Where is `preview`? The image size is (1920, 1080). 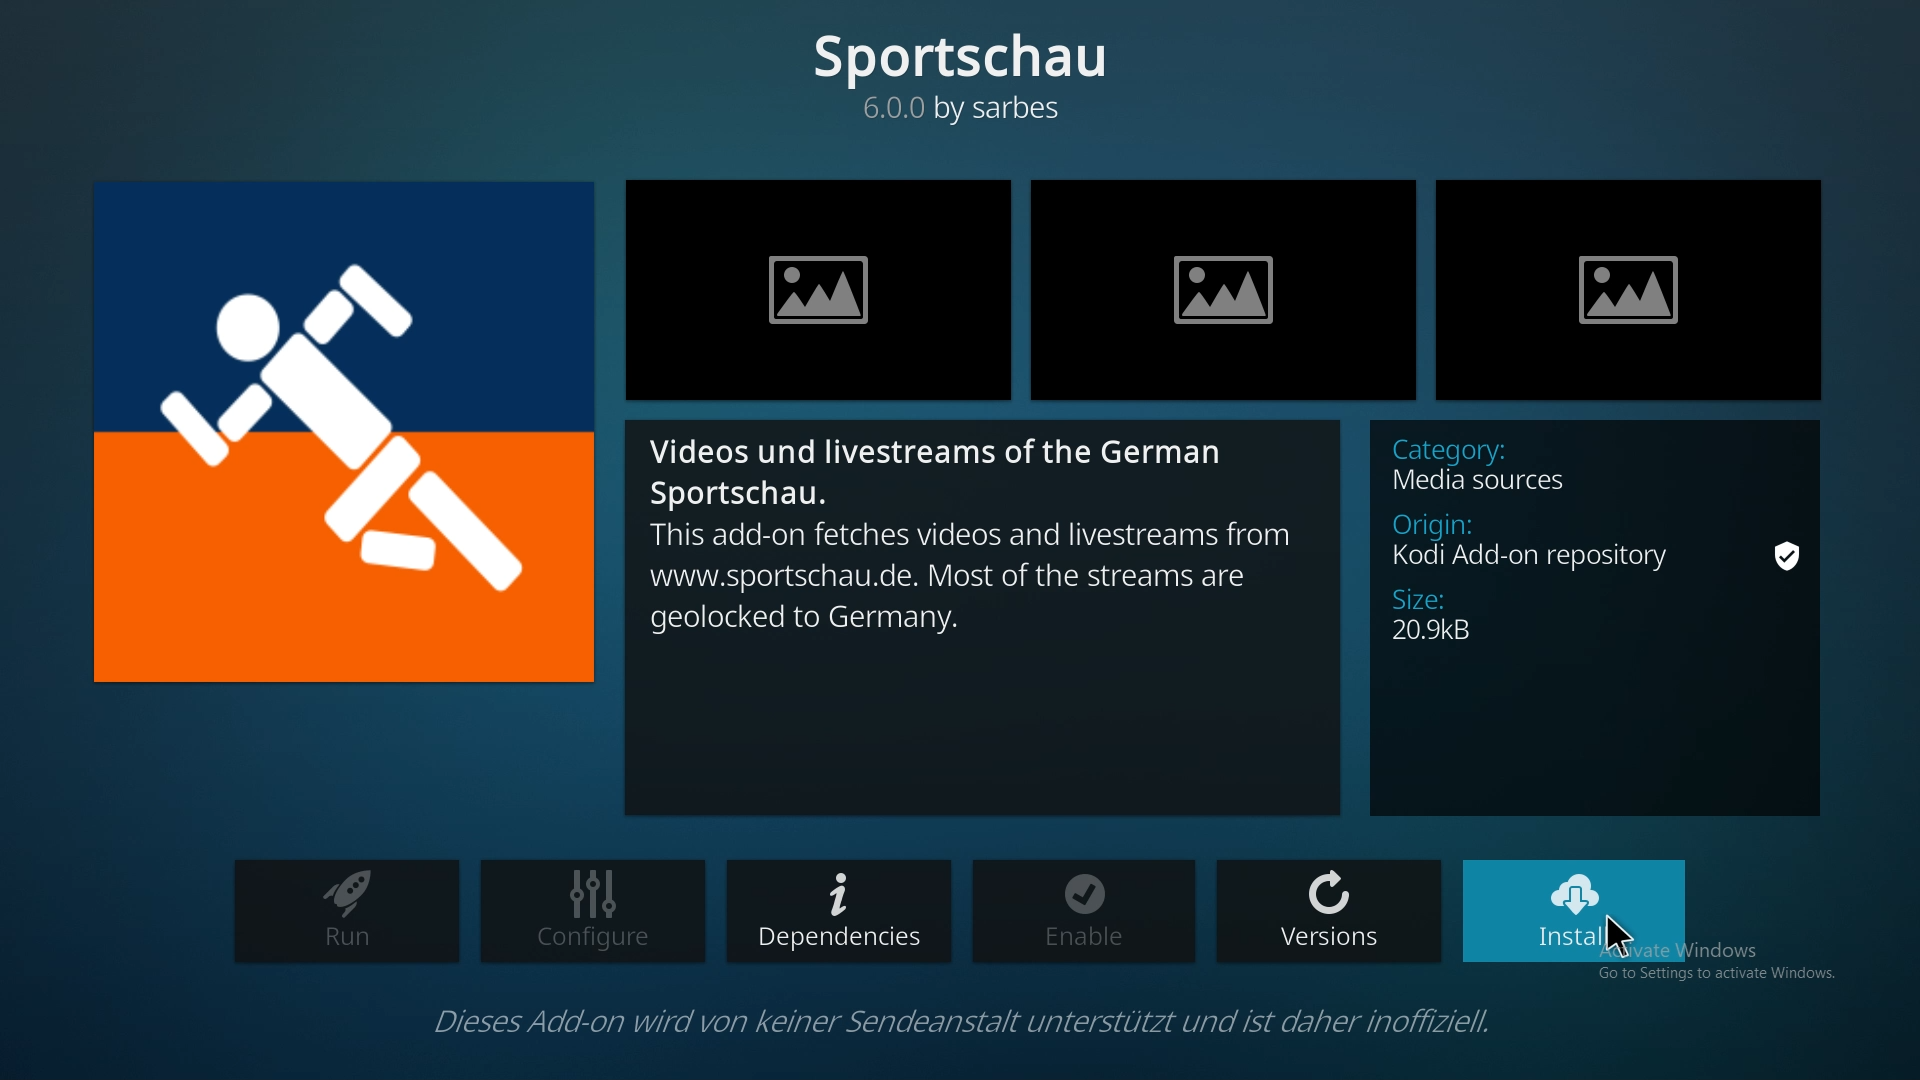
preview is located at coordinates (1224, 289).